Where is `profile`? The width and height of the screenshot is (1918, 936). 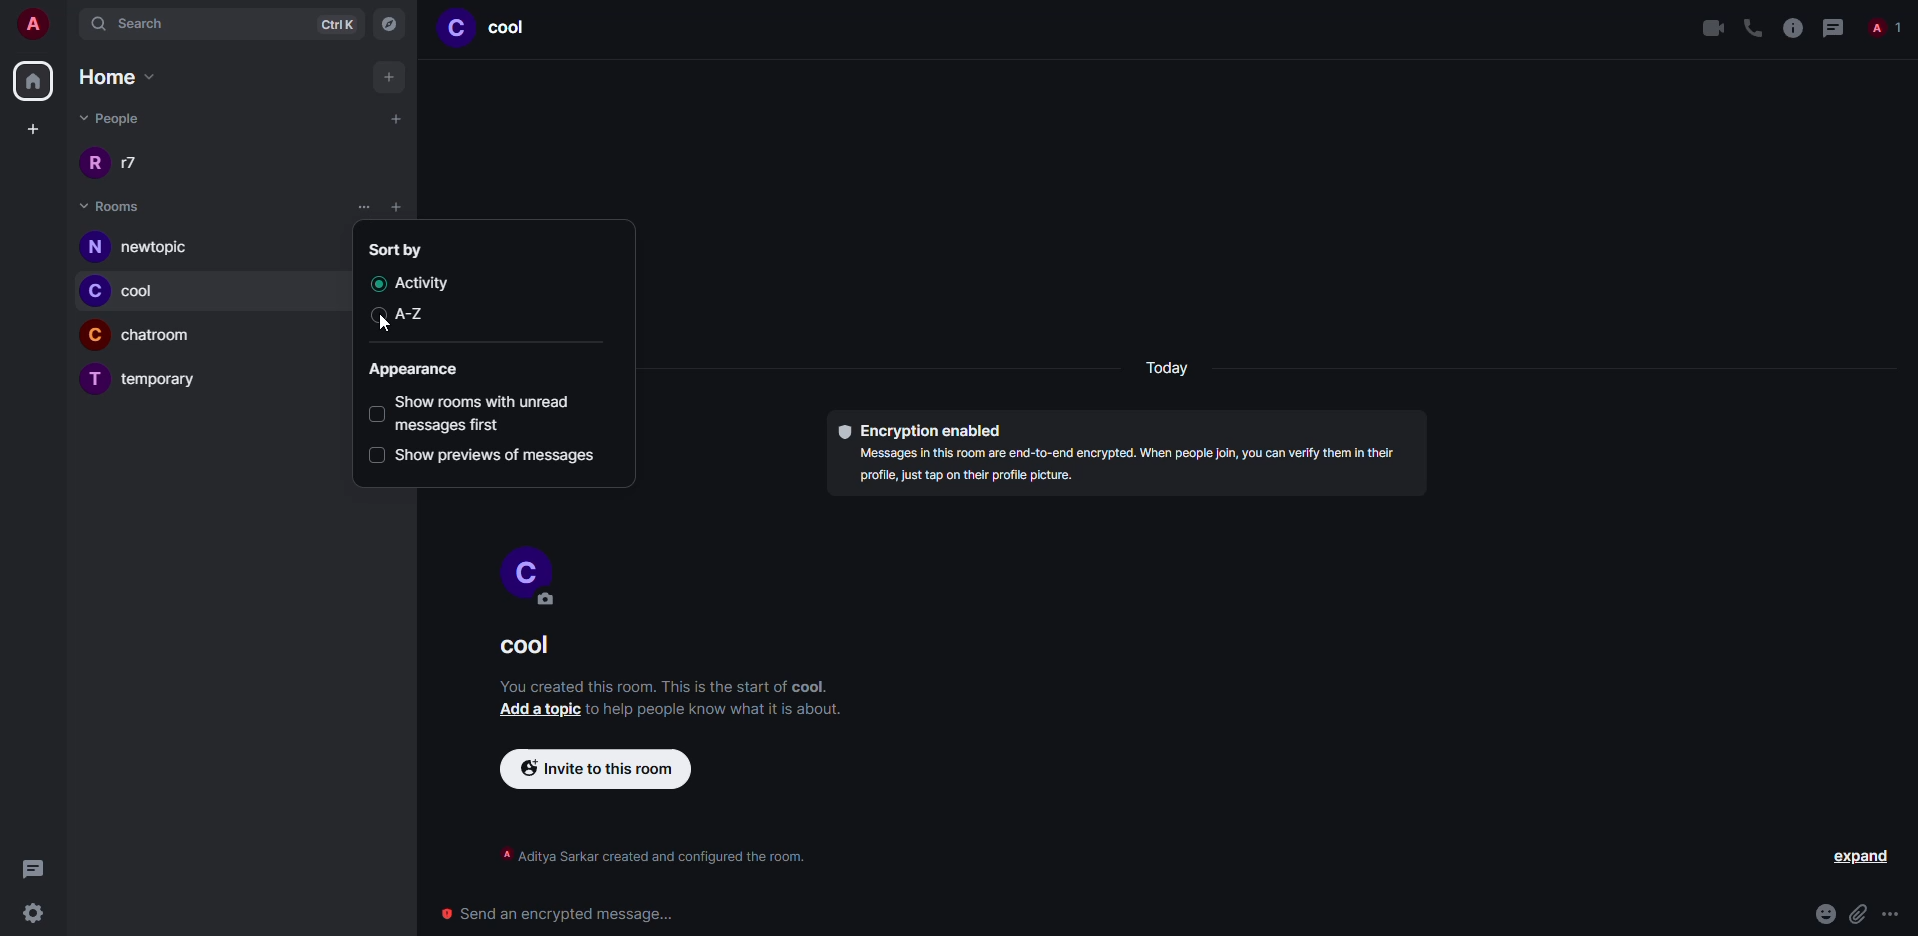
profile is located at coordinates (94, 335).